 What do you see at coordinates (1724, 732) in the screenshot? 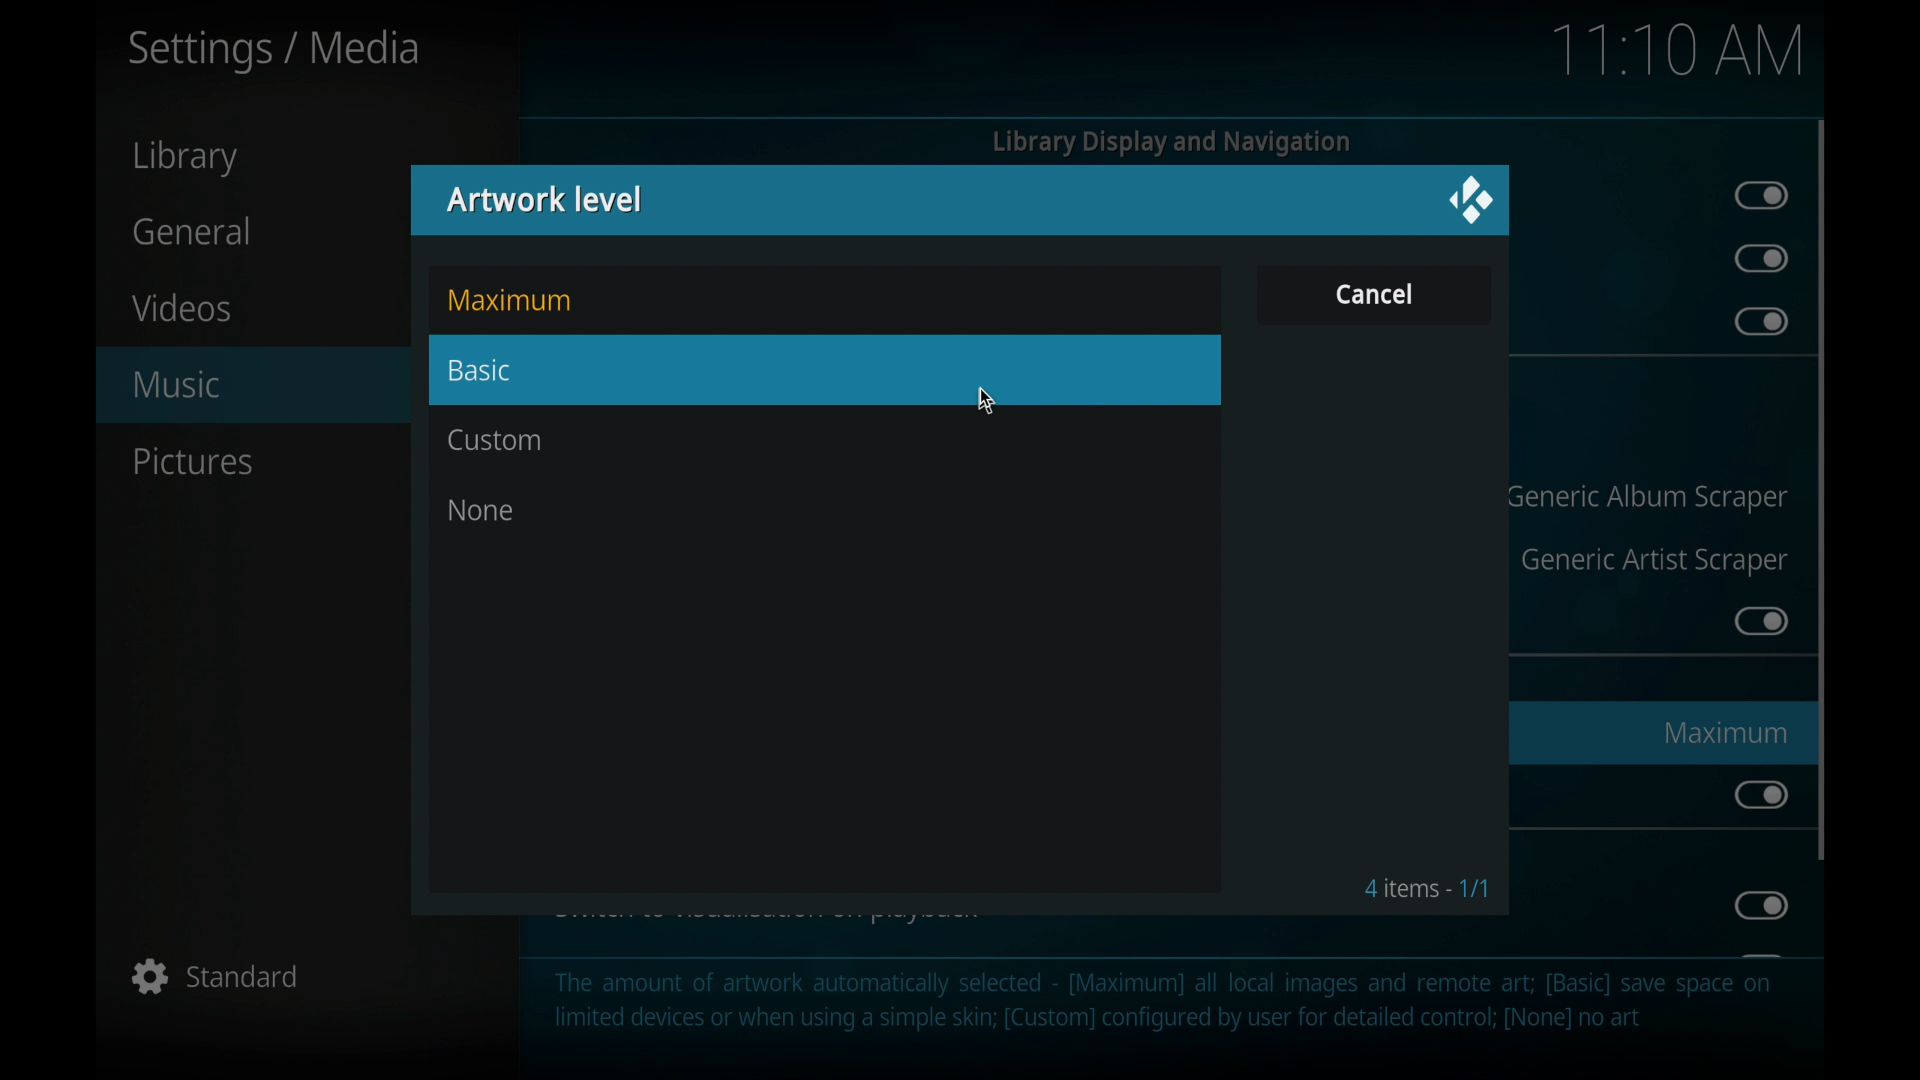
I see `maximum` at bounding box center [1724, 732].